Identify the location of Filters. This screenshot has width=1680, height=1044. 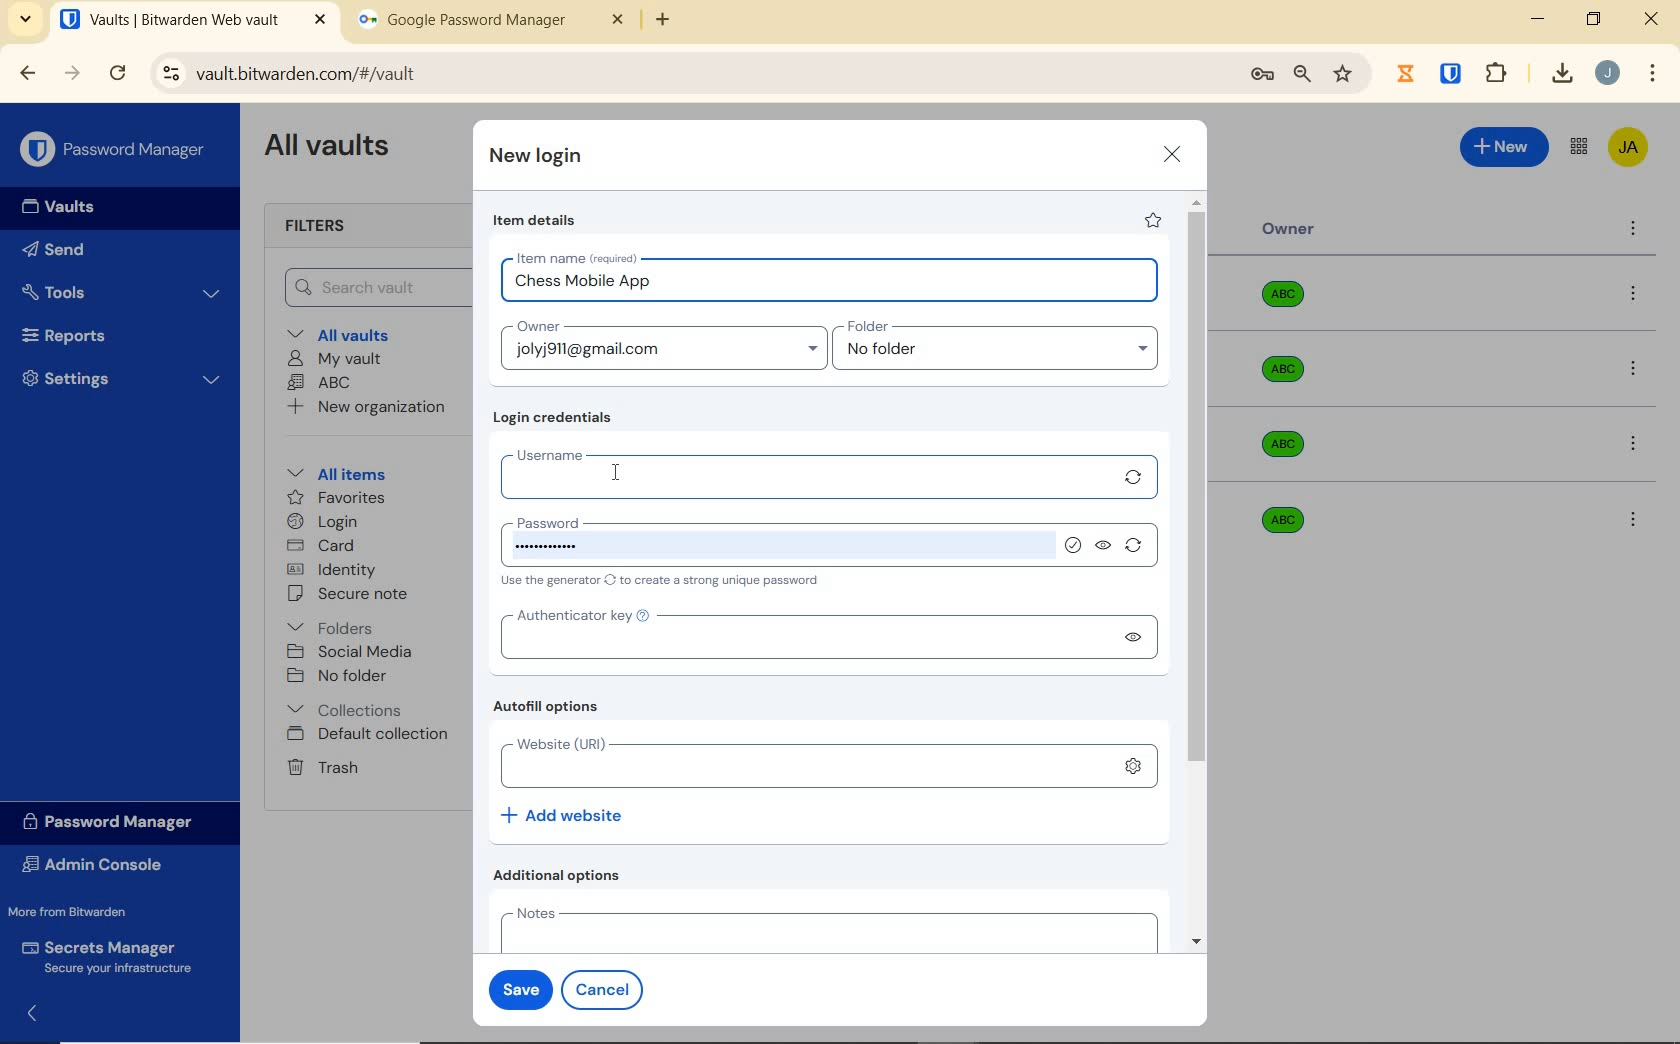
(322, 227).